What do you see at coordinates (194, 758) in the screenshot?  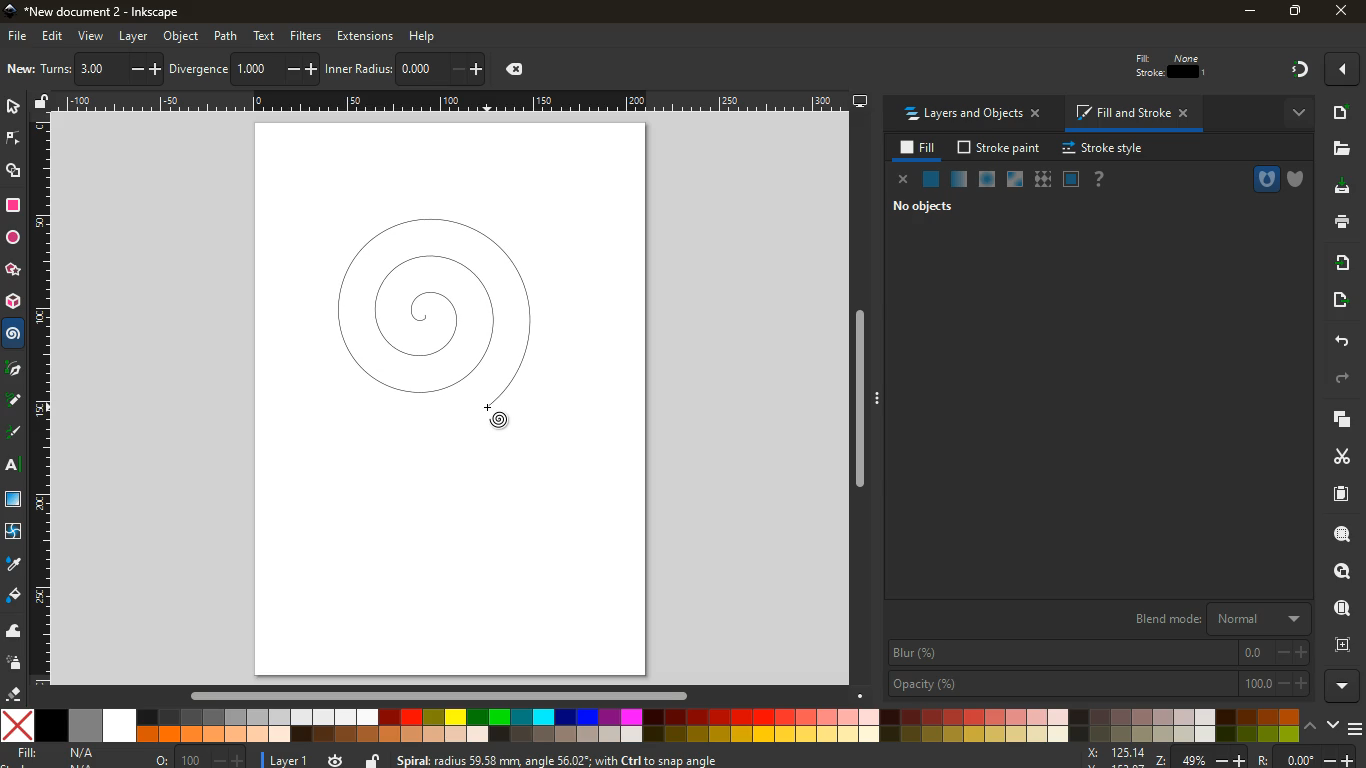 I see `o` at bounding box center [194, 758].